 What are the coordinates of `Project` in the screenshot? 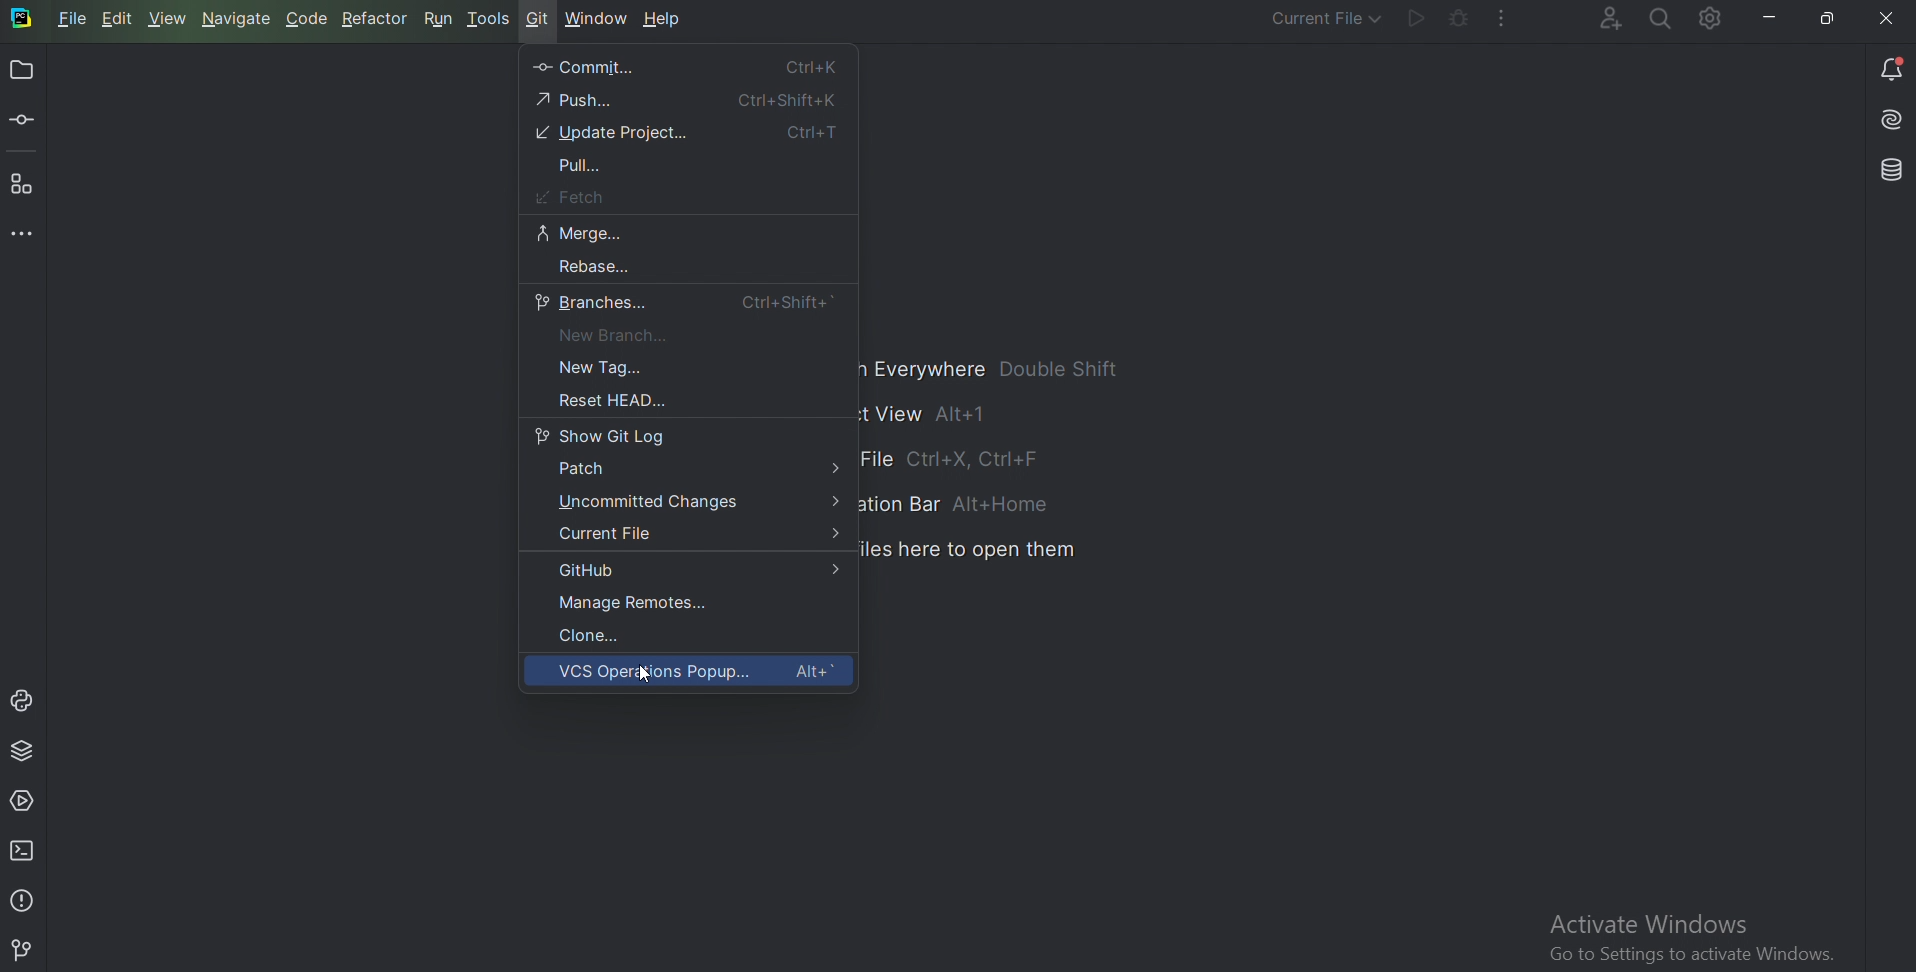 It's located at (21, 72).